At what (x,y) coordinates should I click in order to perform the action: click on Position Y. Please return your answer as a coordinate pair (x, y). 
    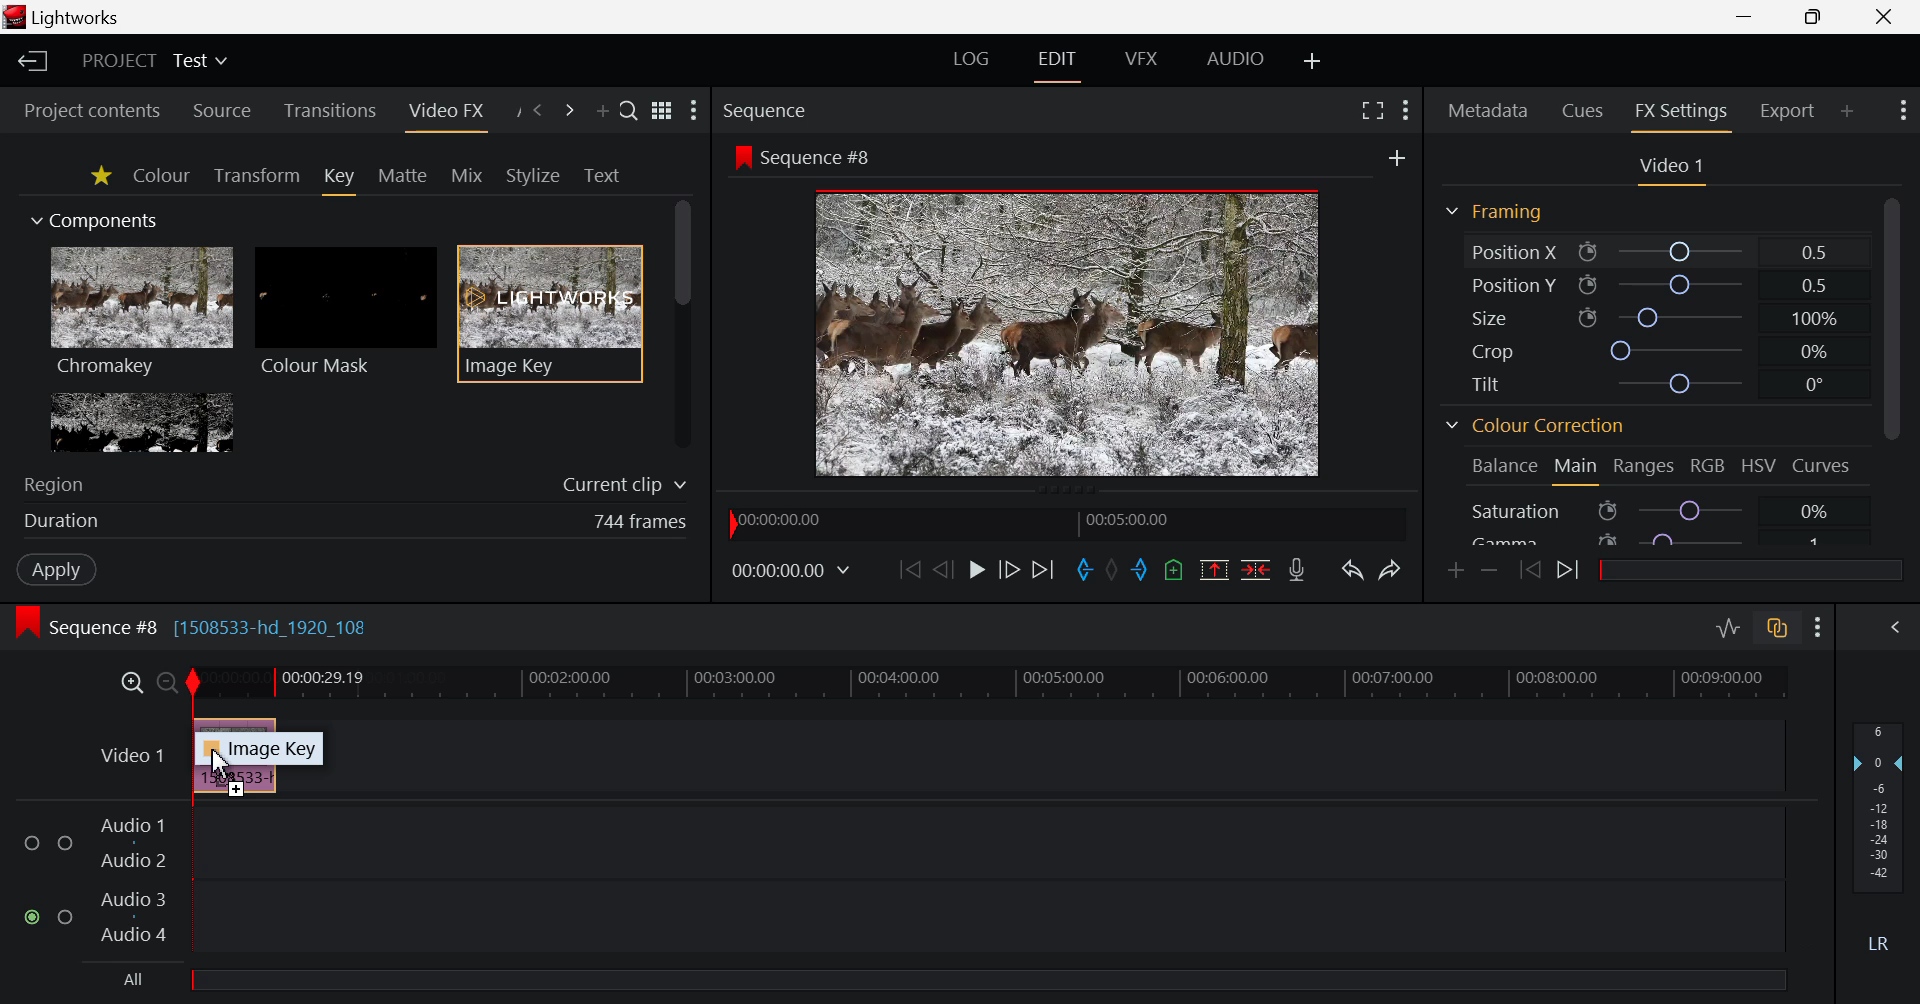
    Looking at the image, I should click on (1510, 283).